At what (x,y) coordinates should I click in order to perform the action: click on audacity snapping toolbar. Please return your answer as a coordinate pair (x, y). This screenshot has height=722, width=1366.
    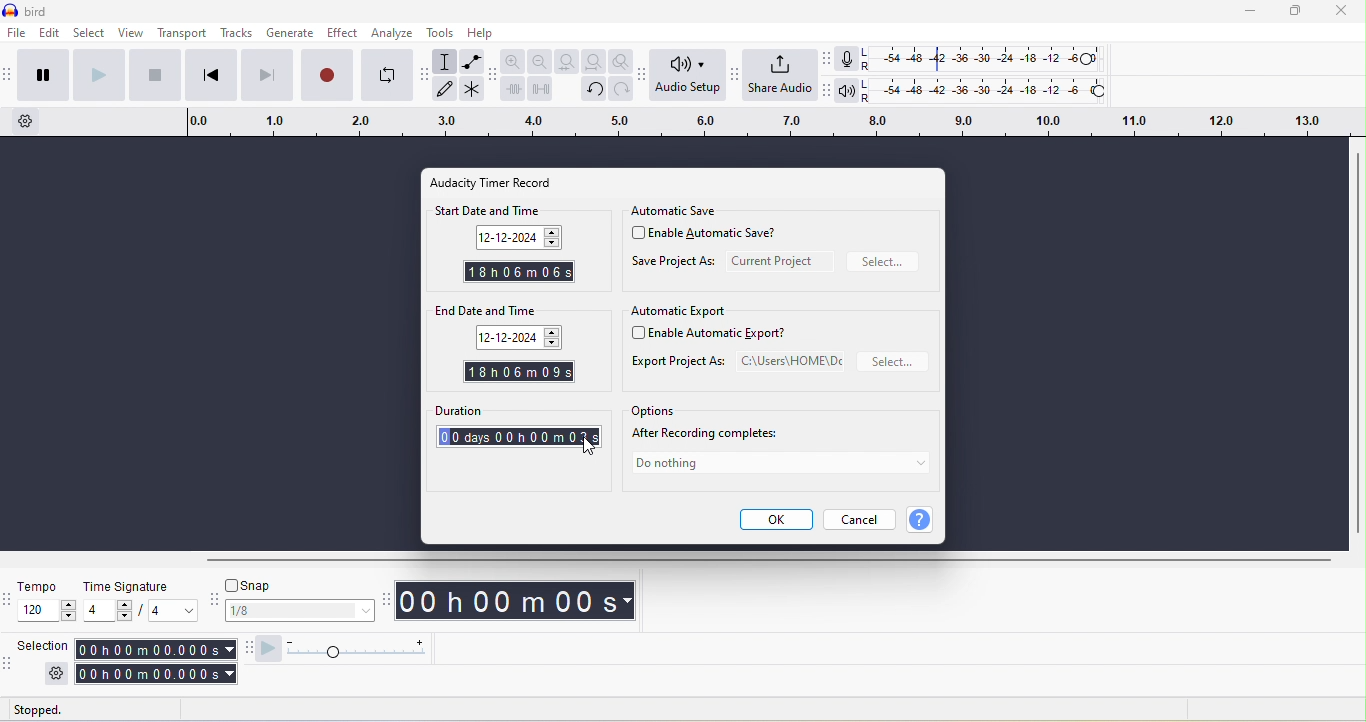
    Looking at the image, I should click on (214, 600).